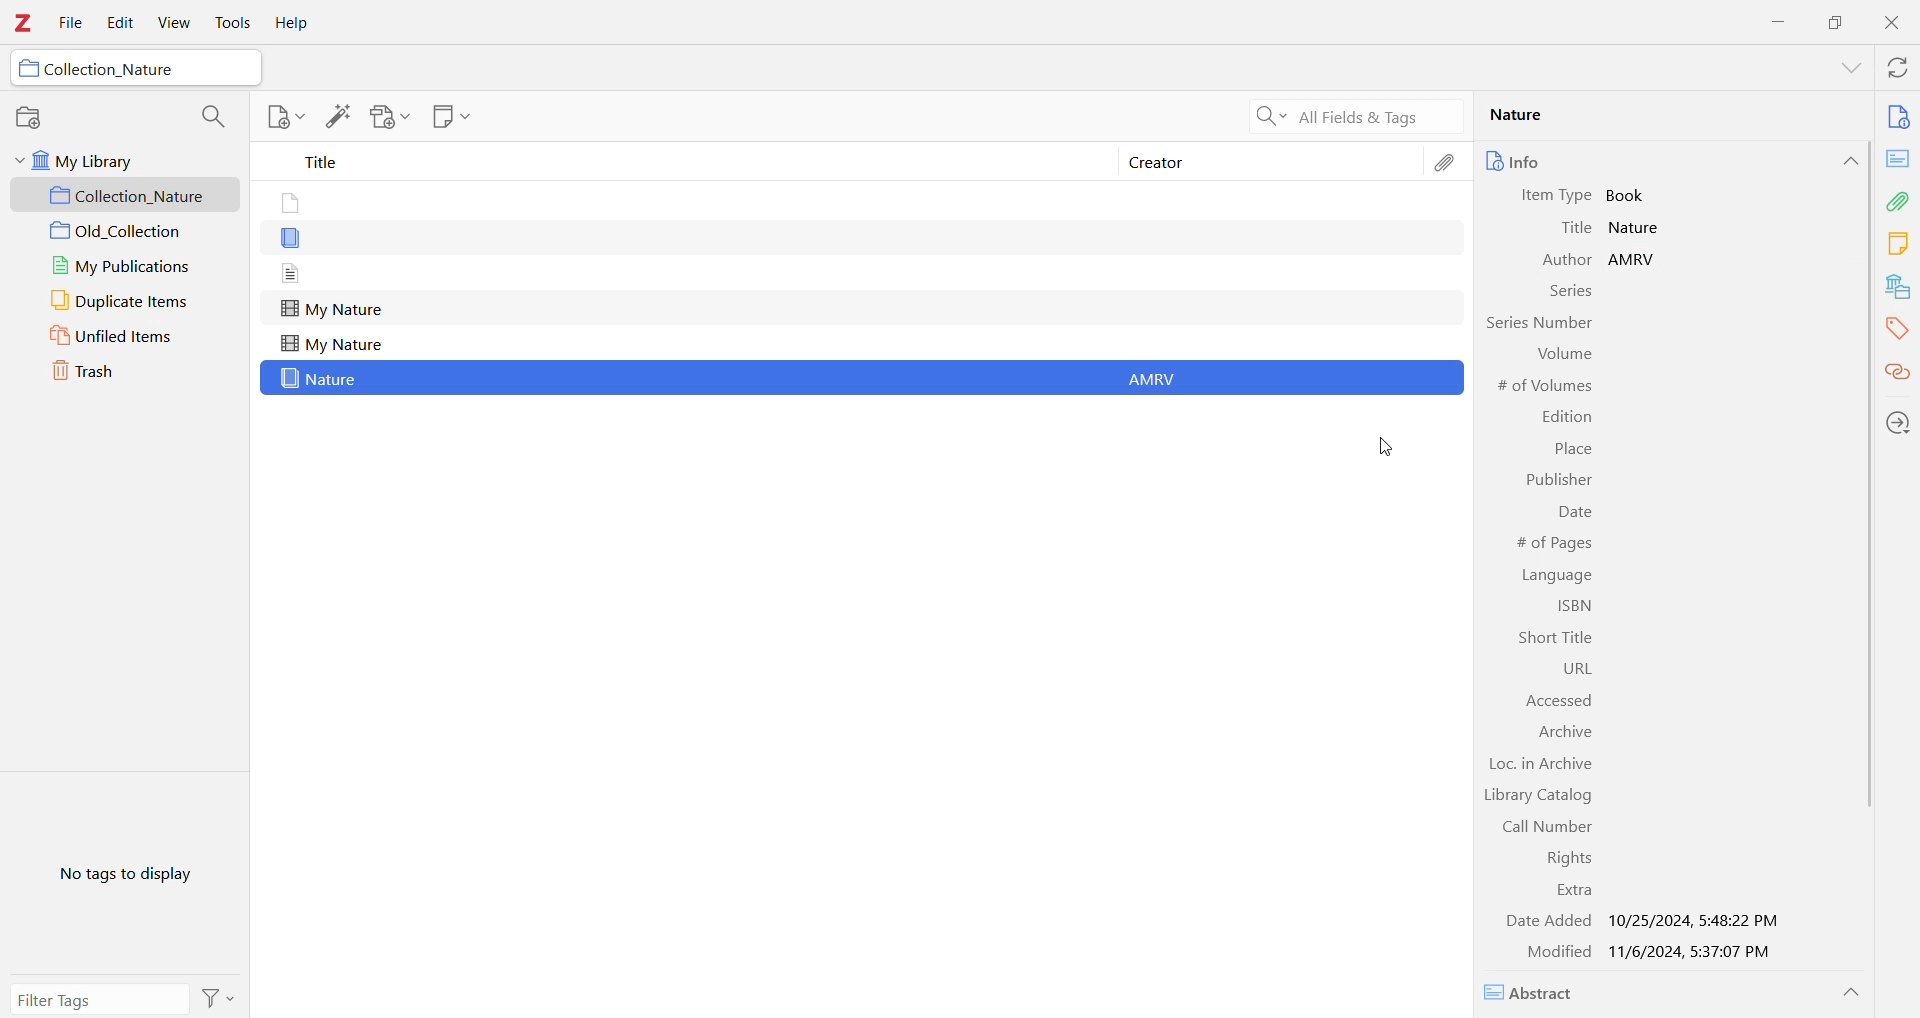  Describe the element at coordinates (1849, 161) in the screenshot. I see `Collapse Section` at that location.